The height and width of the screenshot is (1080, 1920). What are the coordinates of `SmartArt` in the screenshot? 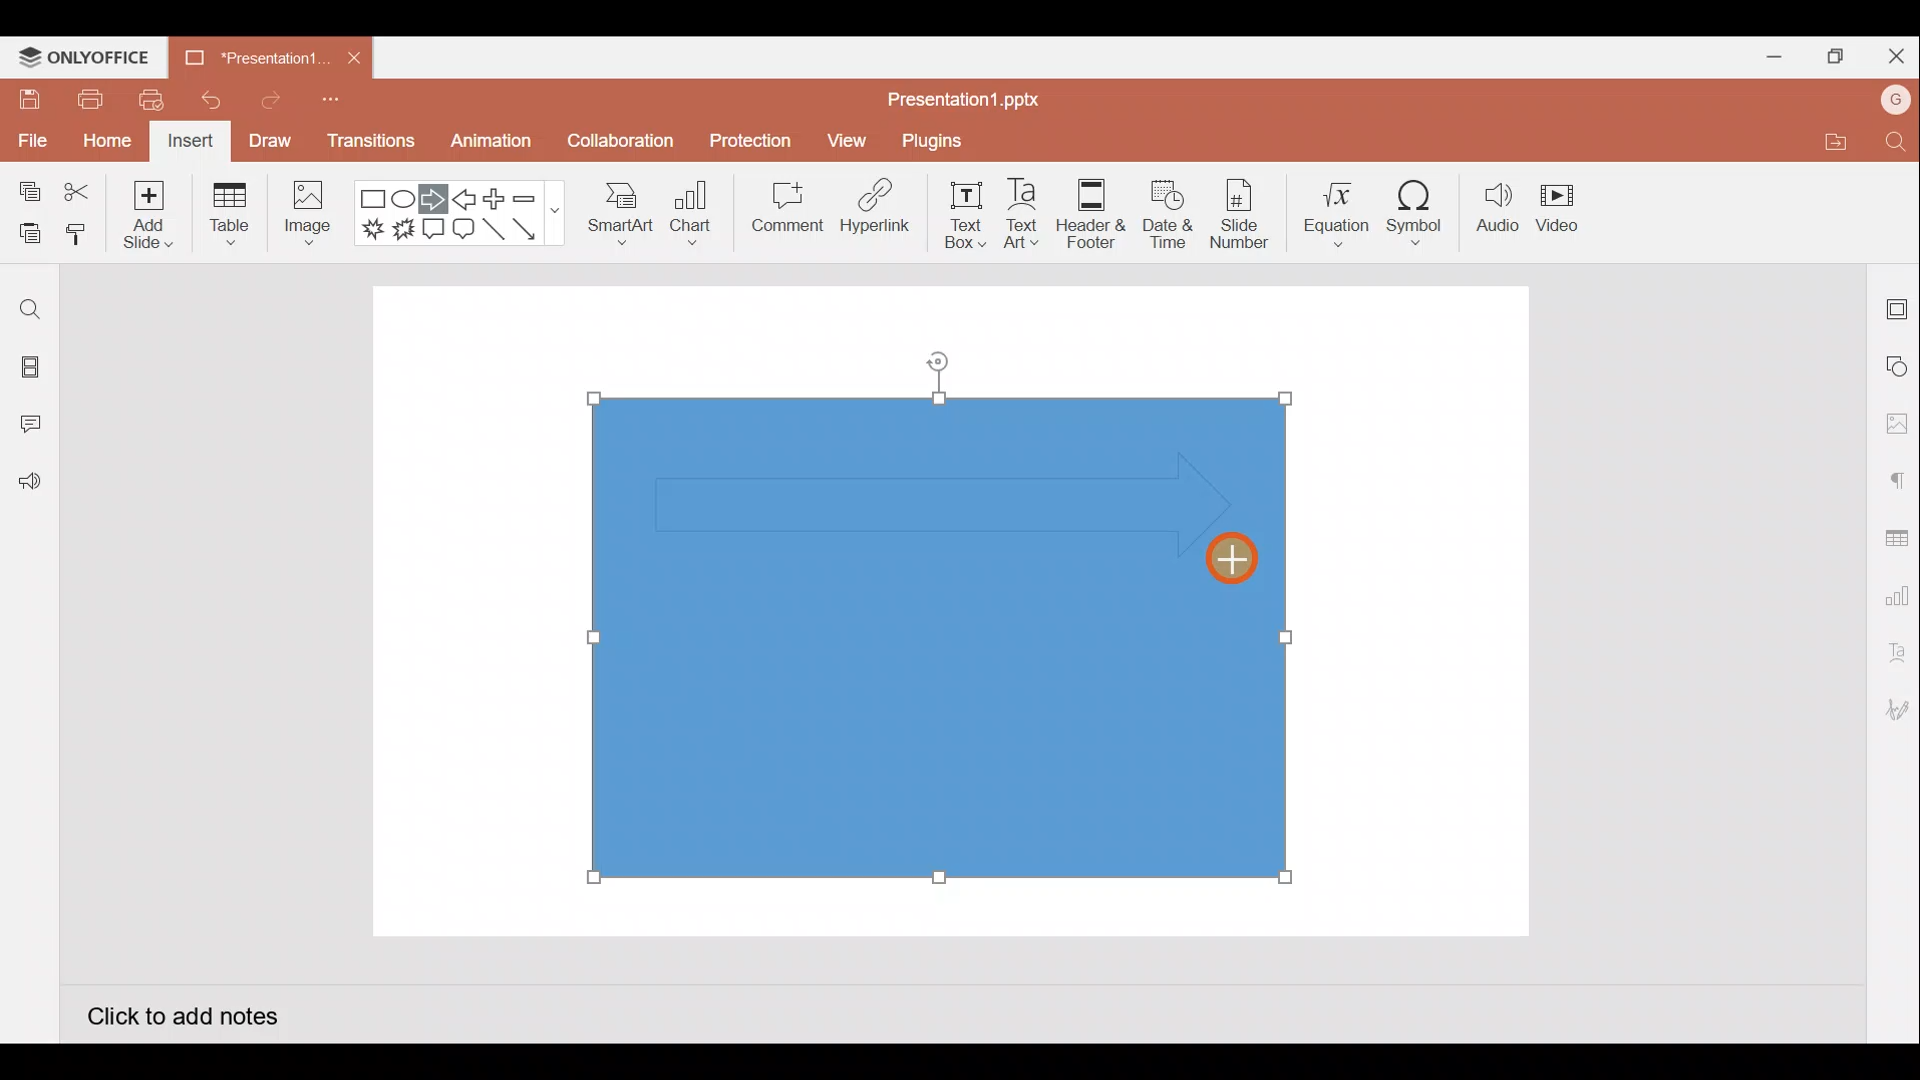 It's located at (619, 210).